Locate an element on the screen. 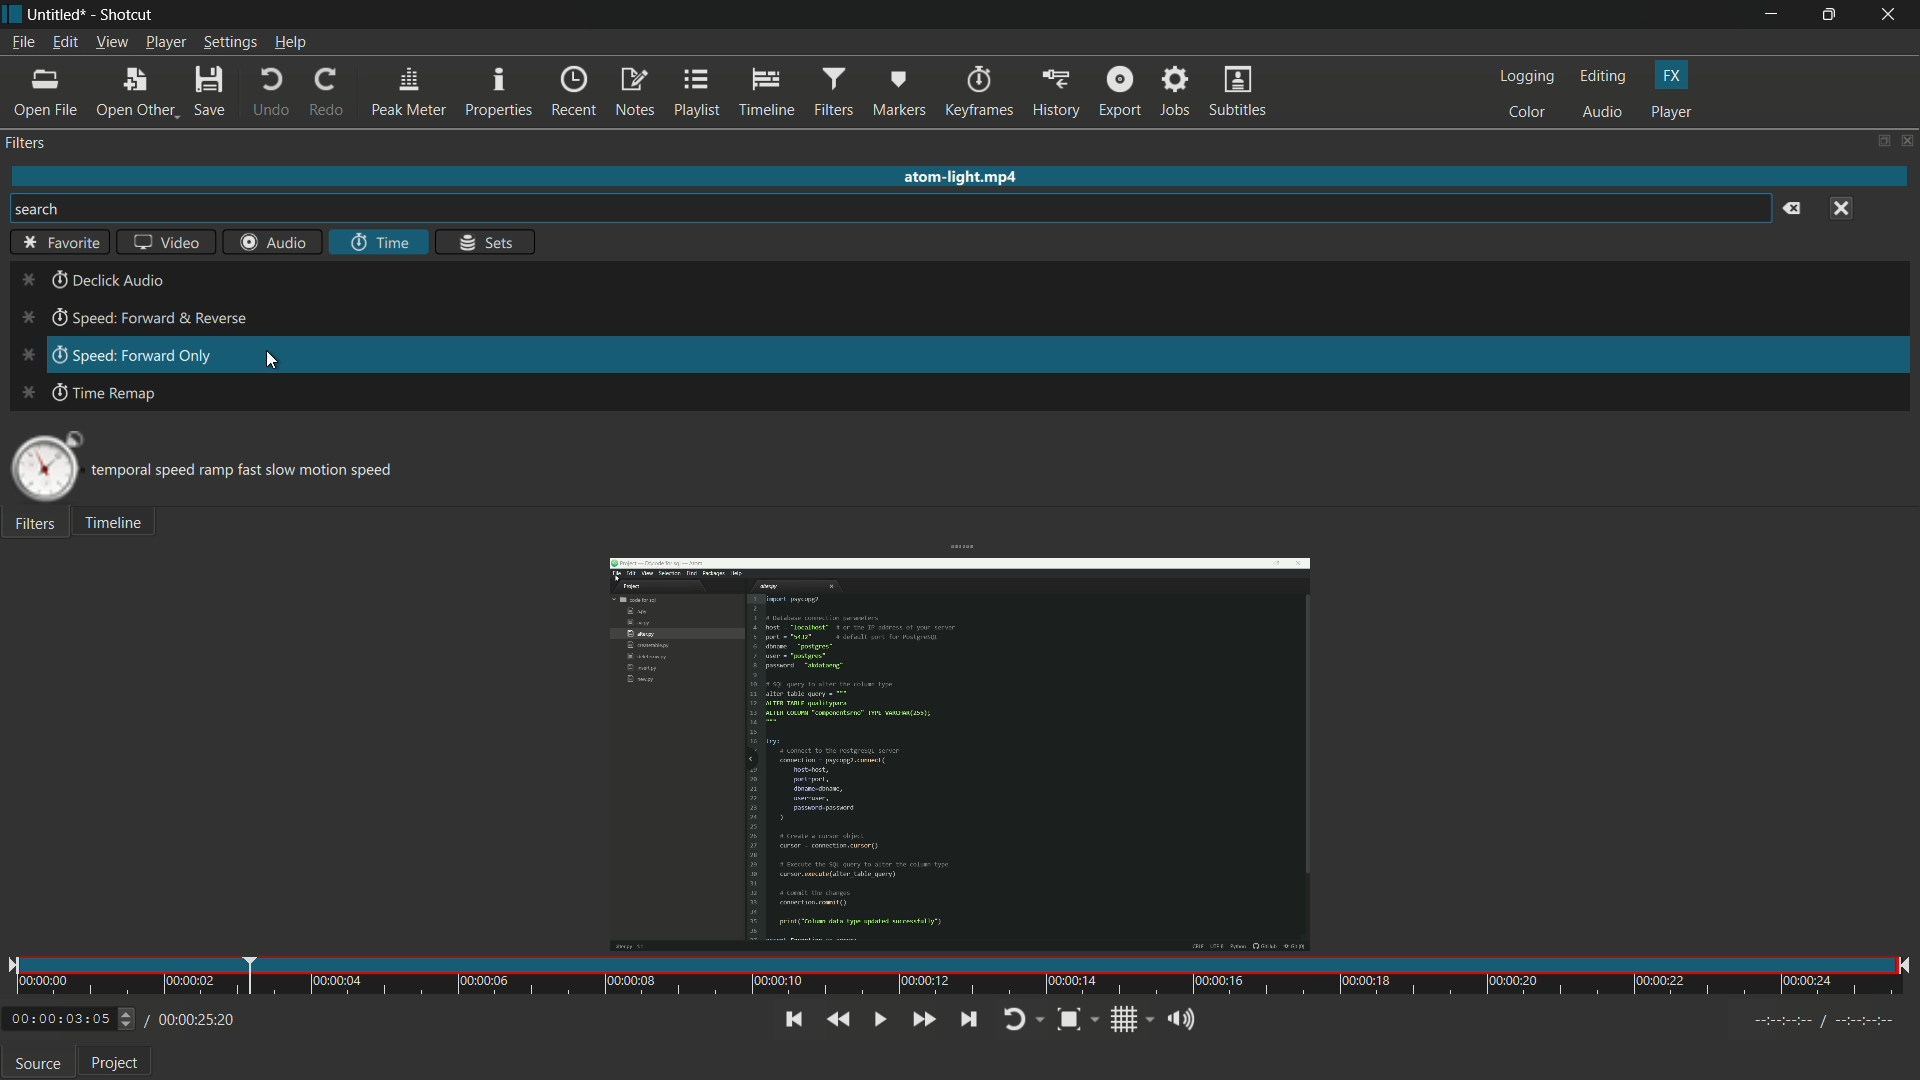 The width and height of the screenshot is (1920, 1080). time is located at coordinates (963, 975).